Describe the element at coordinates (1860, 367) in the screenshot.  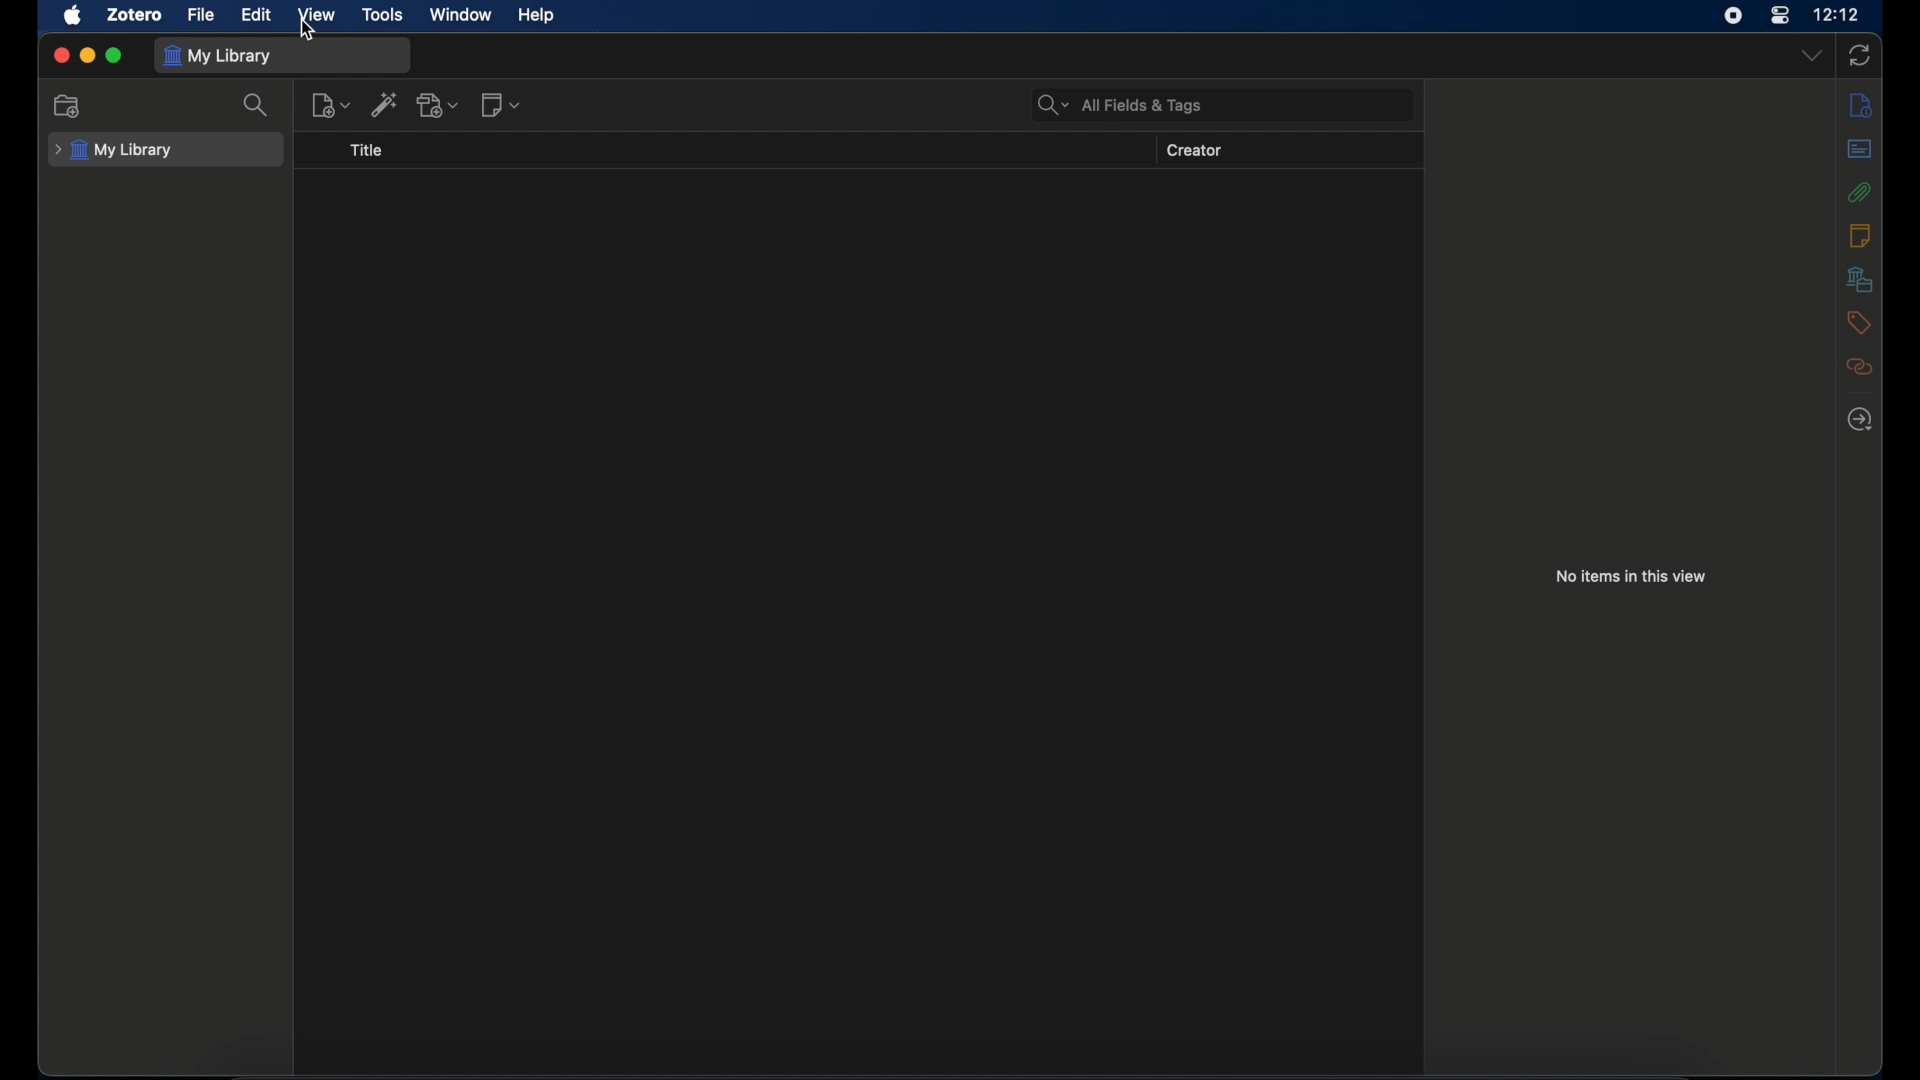
I see `related` at that location.